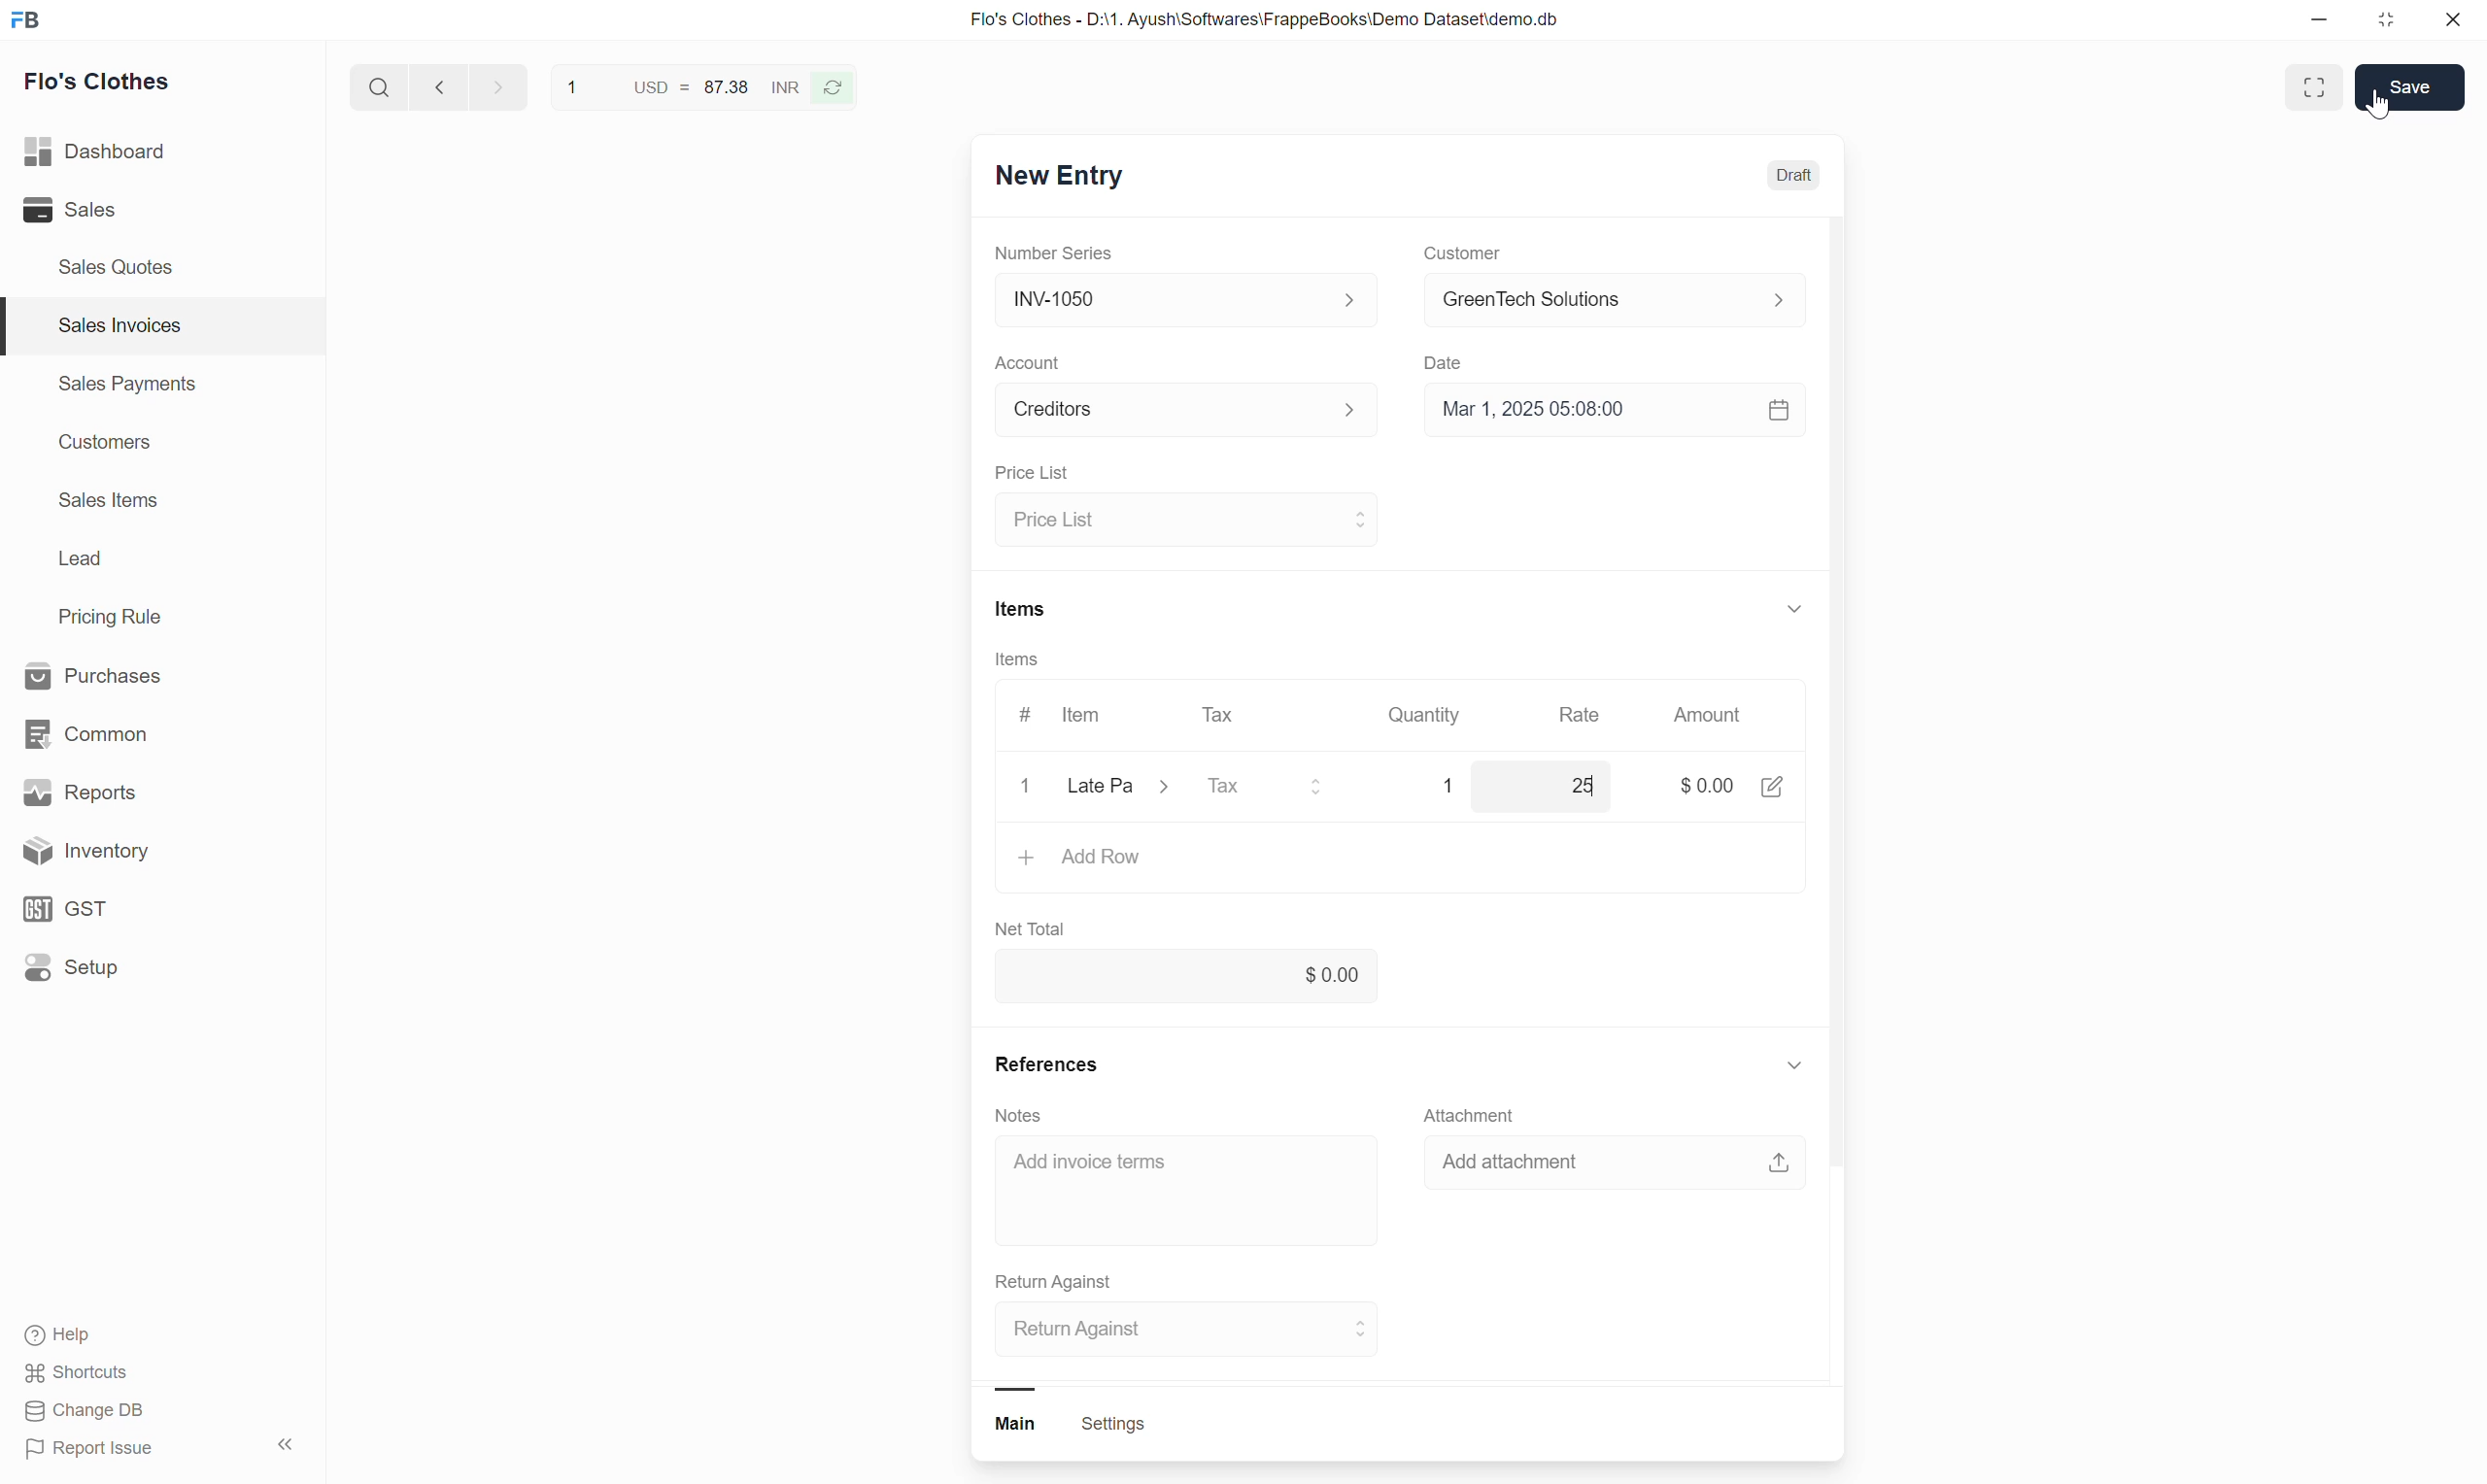  What do you see at coordinates (288, 1445) in the screenshot?
I see `hide sidebar` at bounding box center [288, 1445].